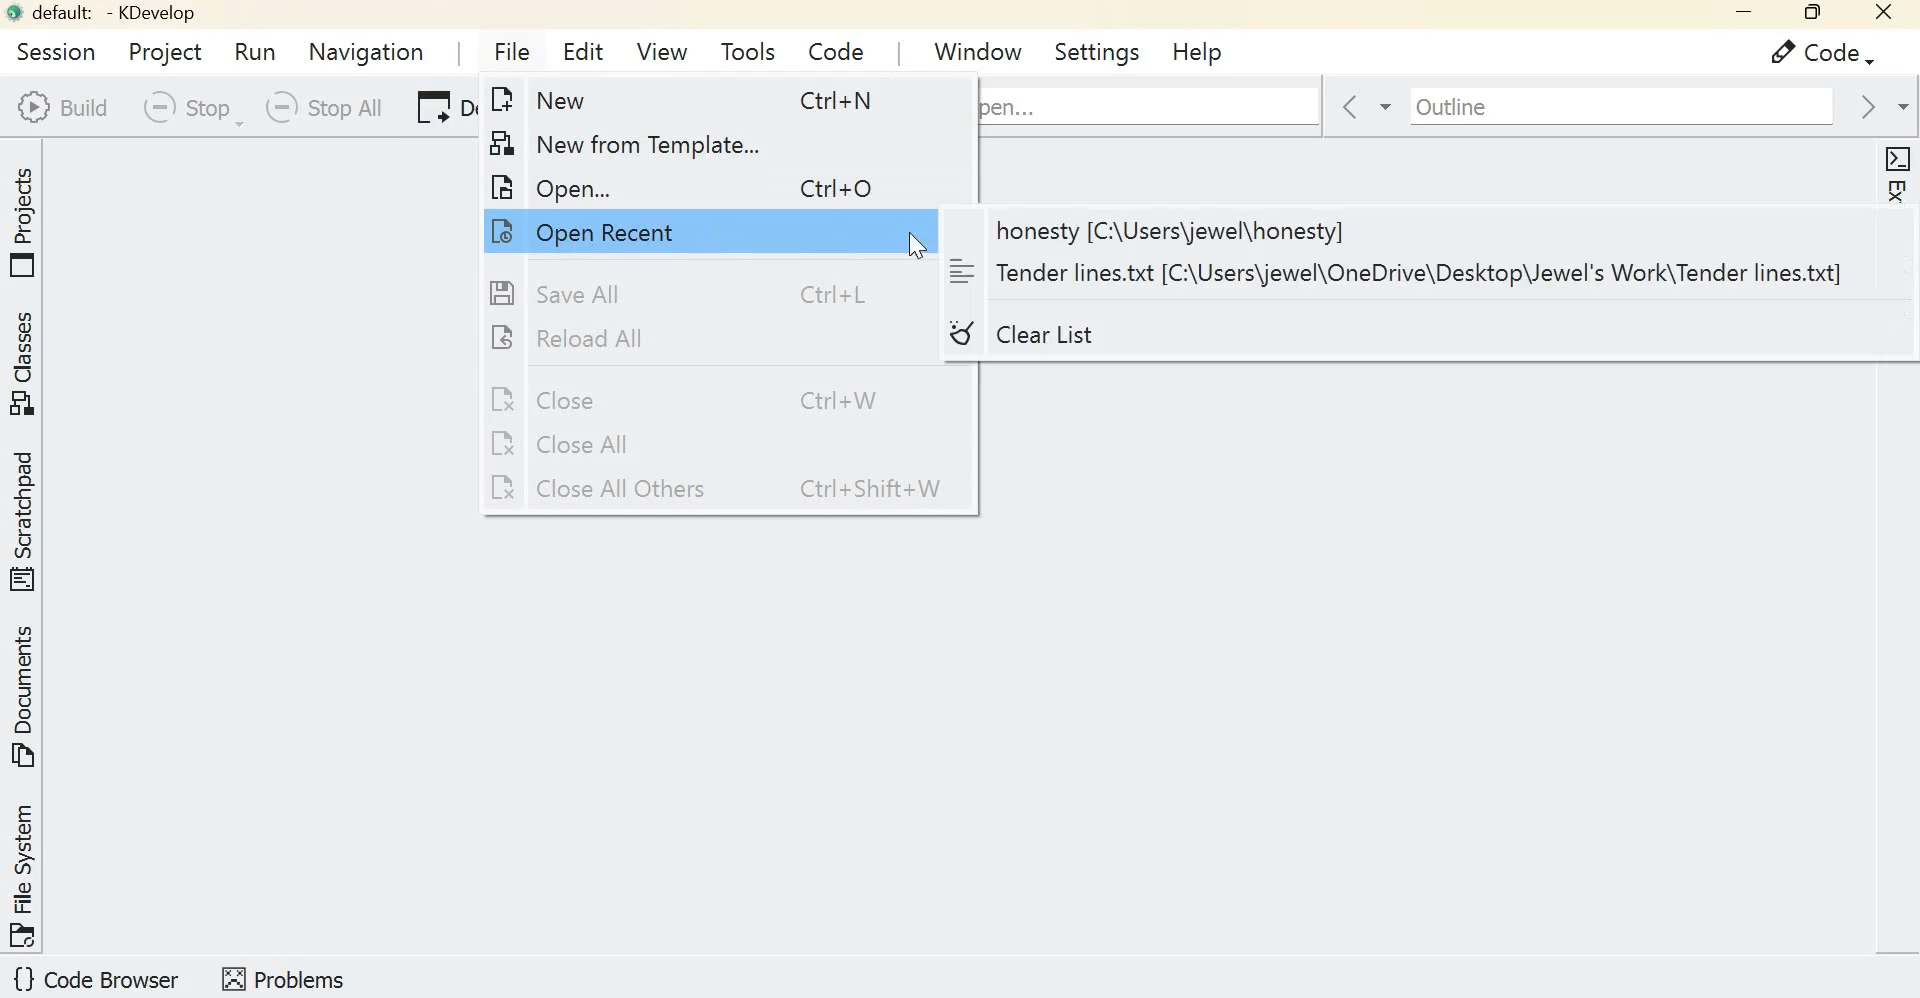 The image size is (1920, 998). Describe the element at coordinates (1811, 53) in the screenshot. I see `Code` at that location.